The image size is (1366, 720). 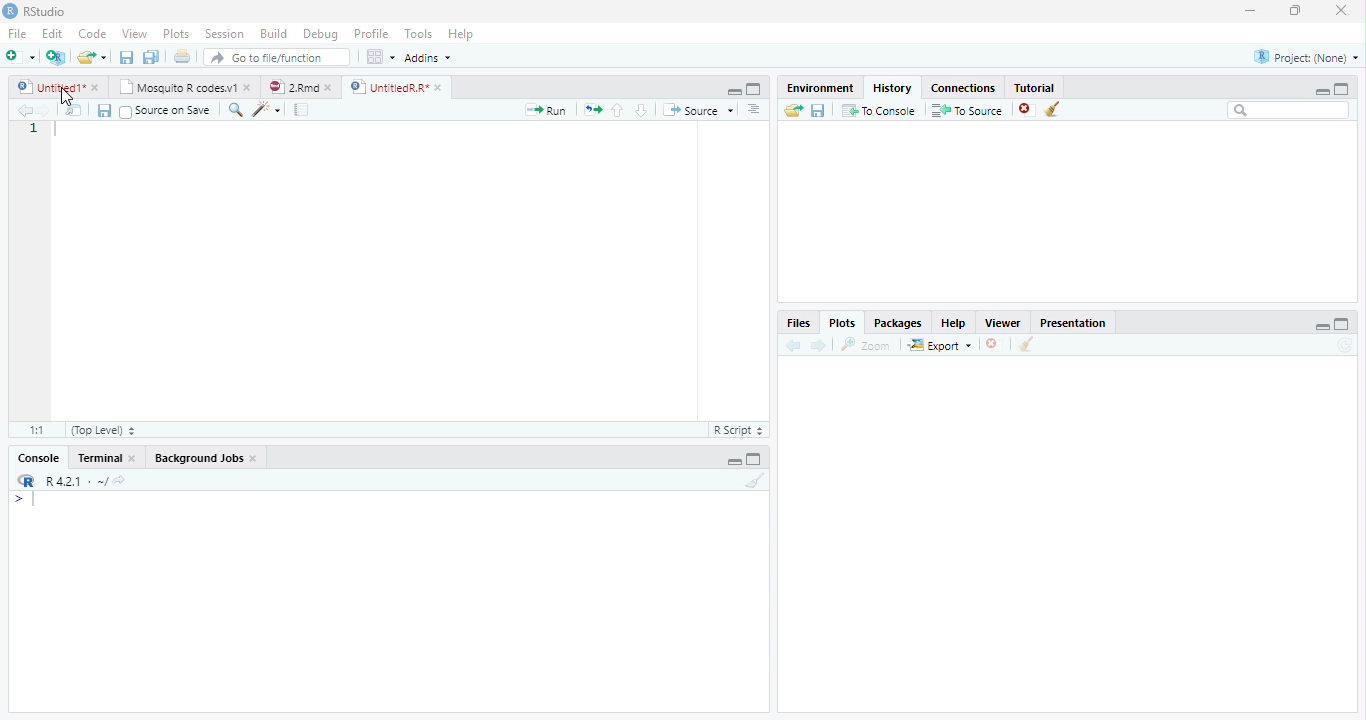 I want to click on Go to file/function, so click(x=279, y=58).